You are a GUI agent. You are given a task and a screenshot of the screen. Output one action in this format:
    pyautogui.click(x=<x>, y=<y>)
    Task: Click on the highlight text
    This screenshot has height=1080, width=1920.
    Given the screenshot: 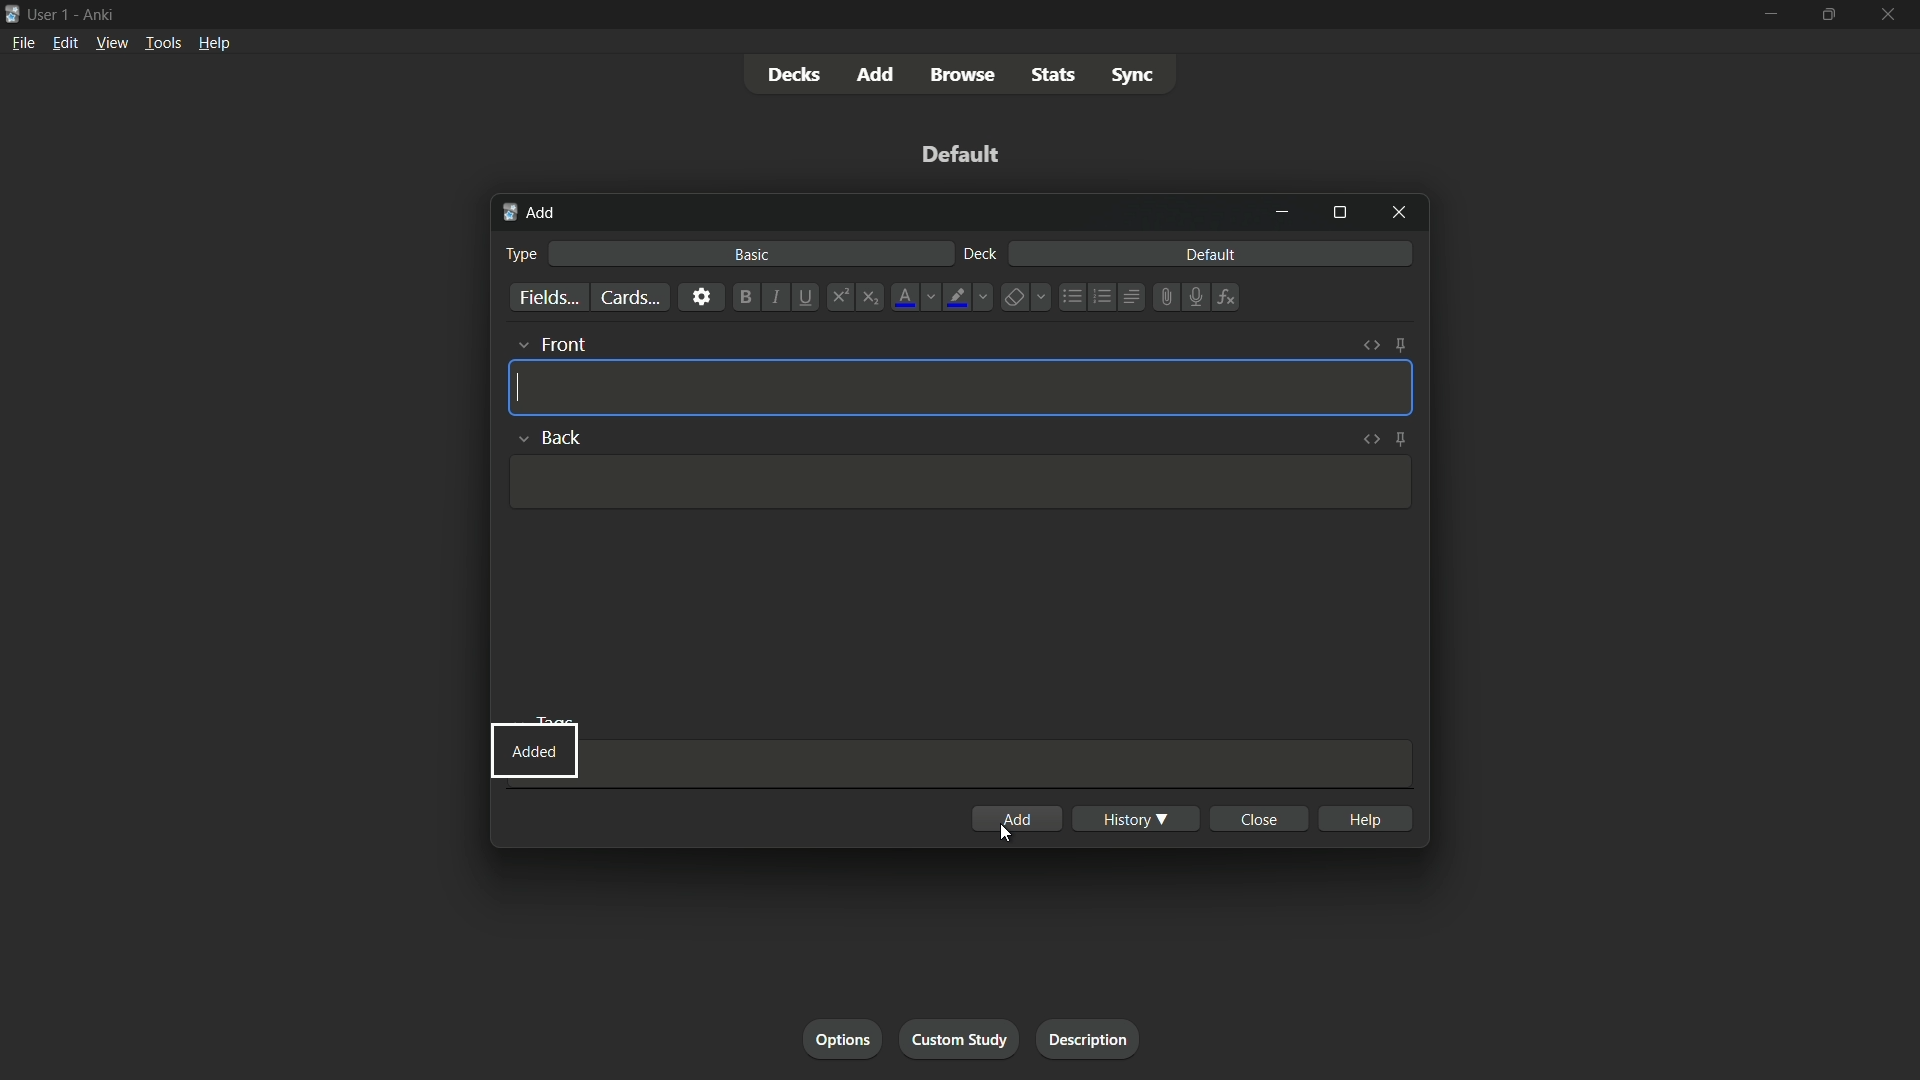 What is the action you would take?
    pyautogui.click(x=956, y=297)
    